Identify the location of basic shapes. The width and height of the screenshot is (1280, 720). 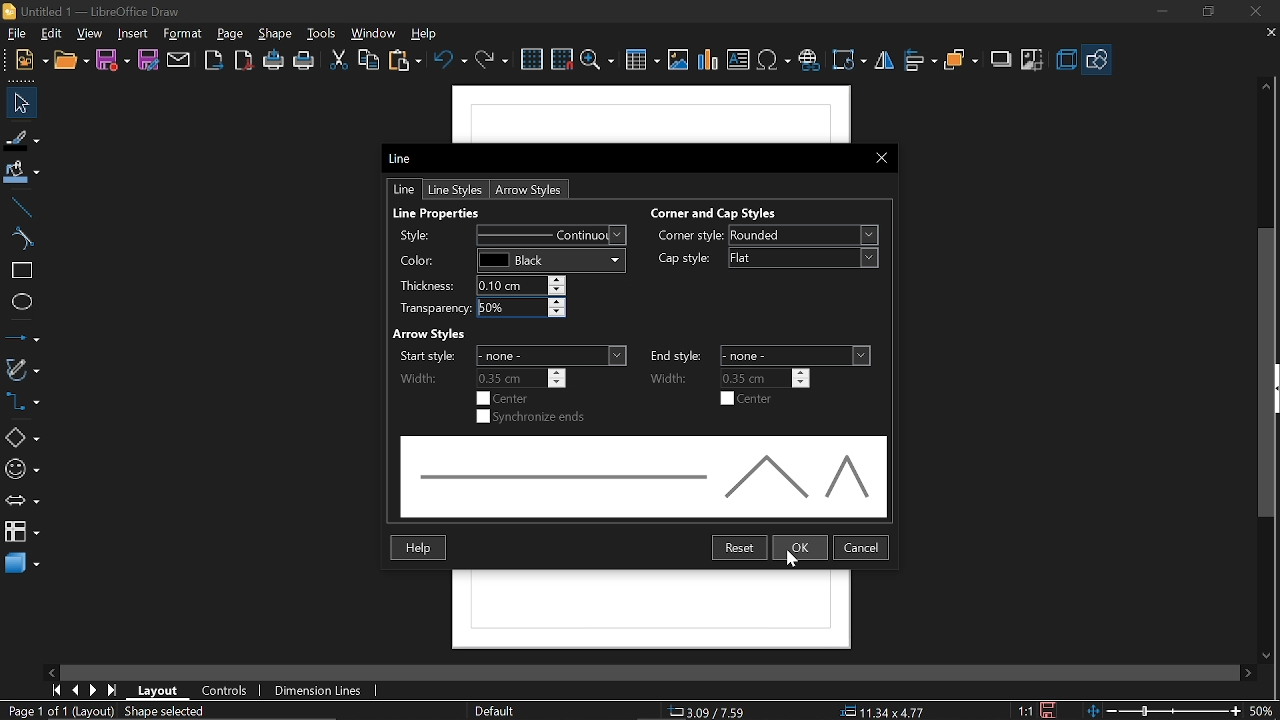
(20, 440).